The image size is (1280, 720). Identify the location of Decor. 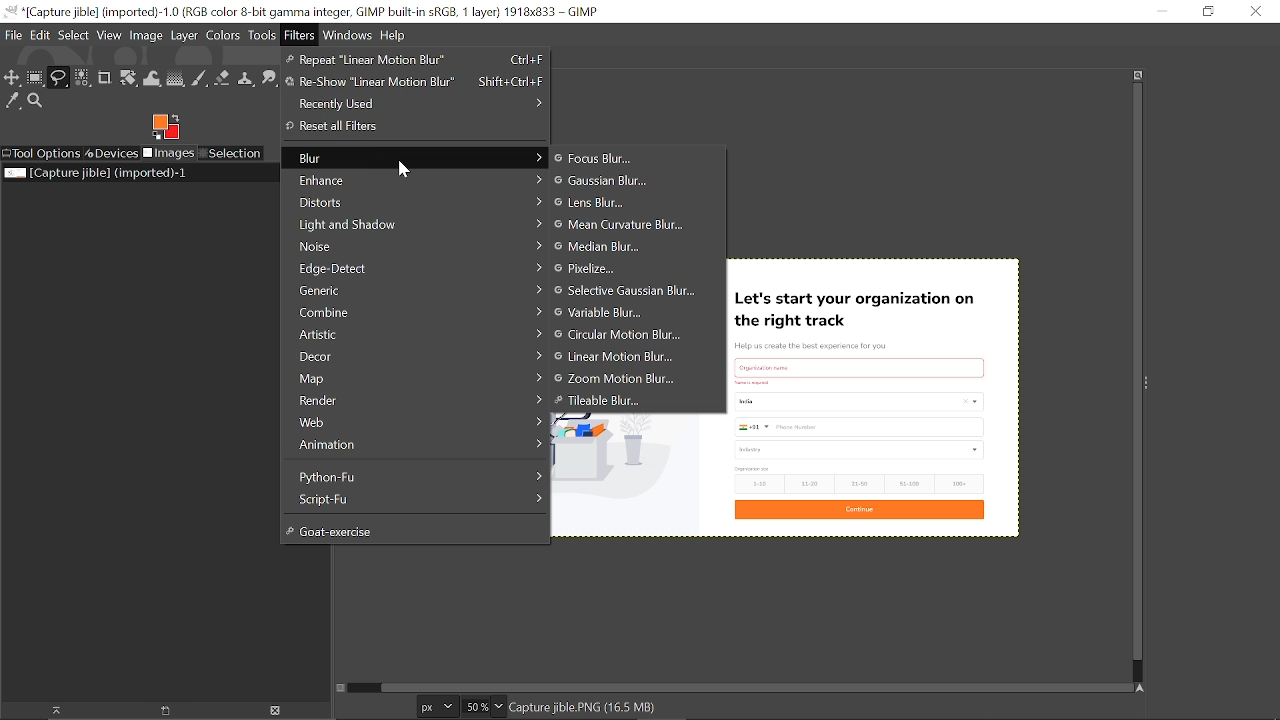
(413, 356).